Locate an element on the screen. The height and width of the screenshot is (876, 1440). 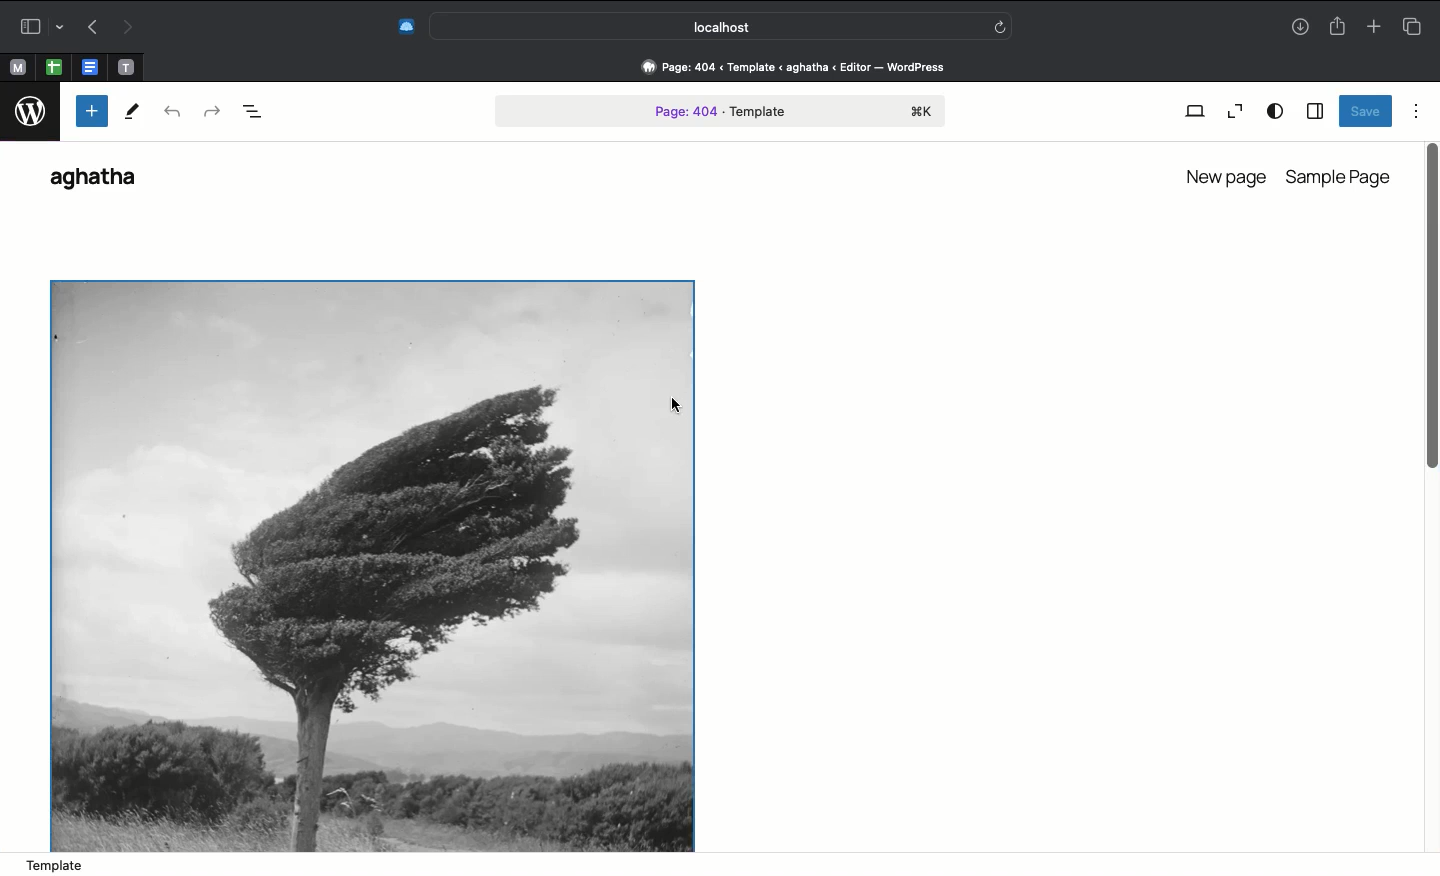
Image is located at coordinates (374, 564).